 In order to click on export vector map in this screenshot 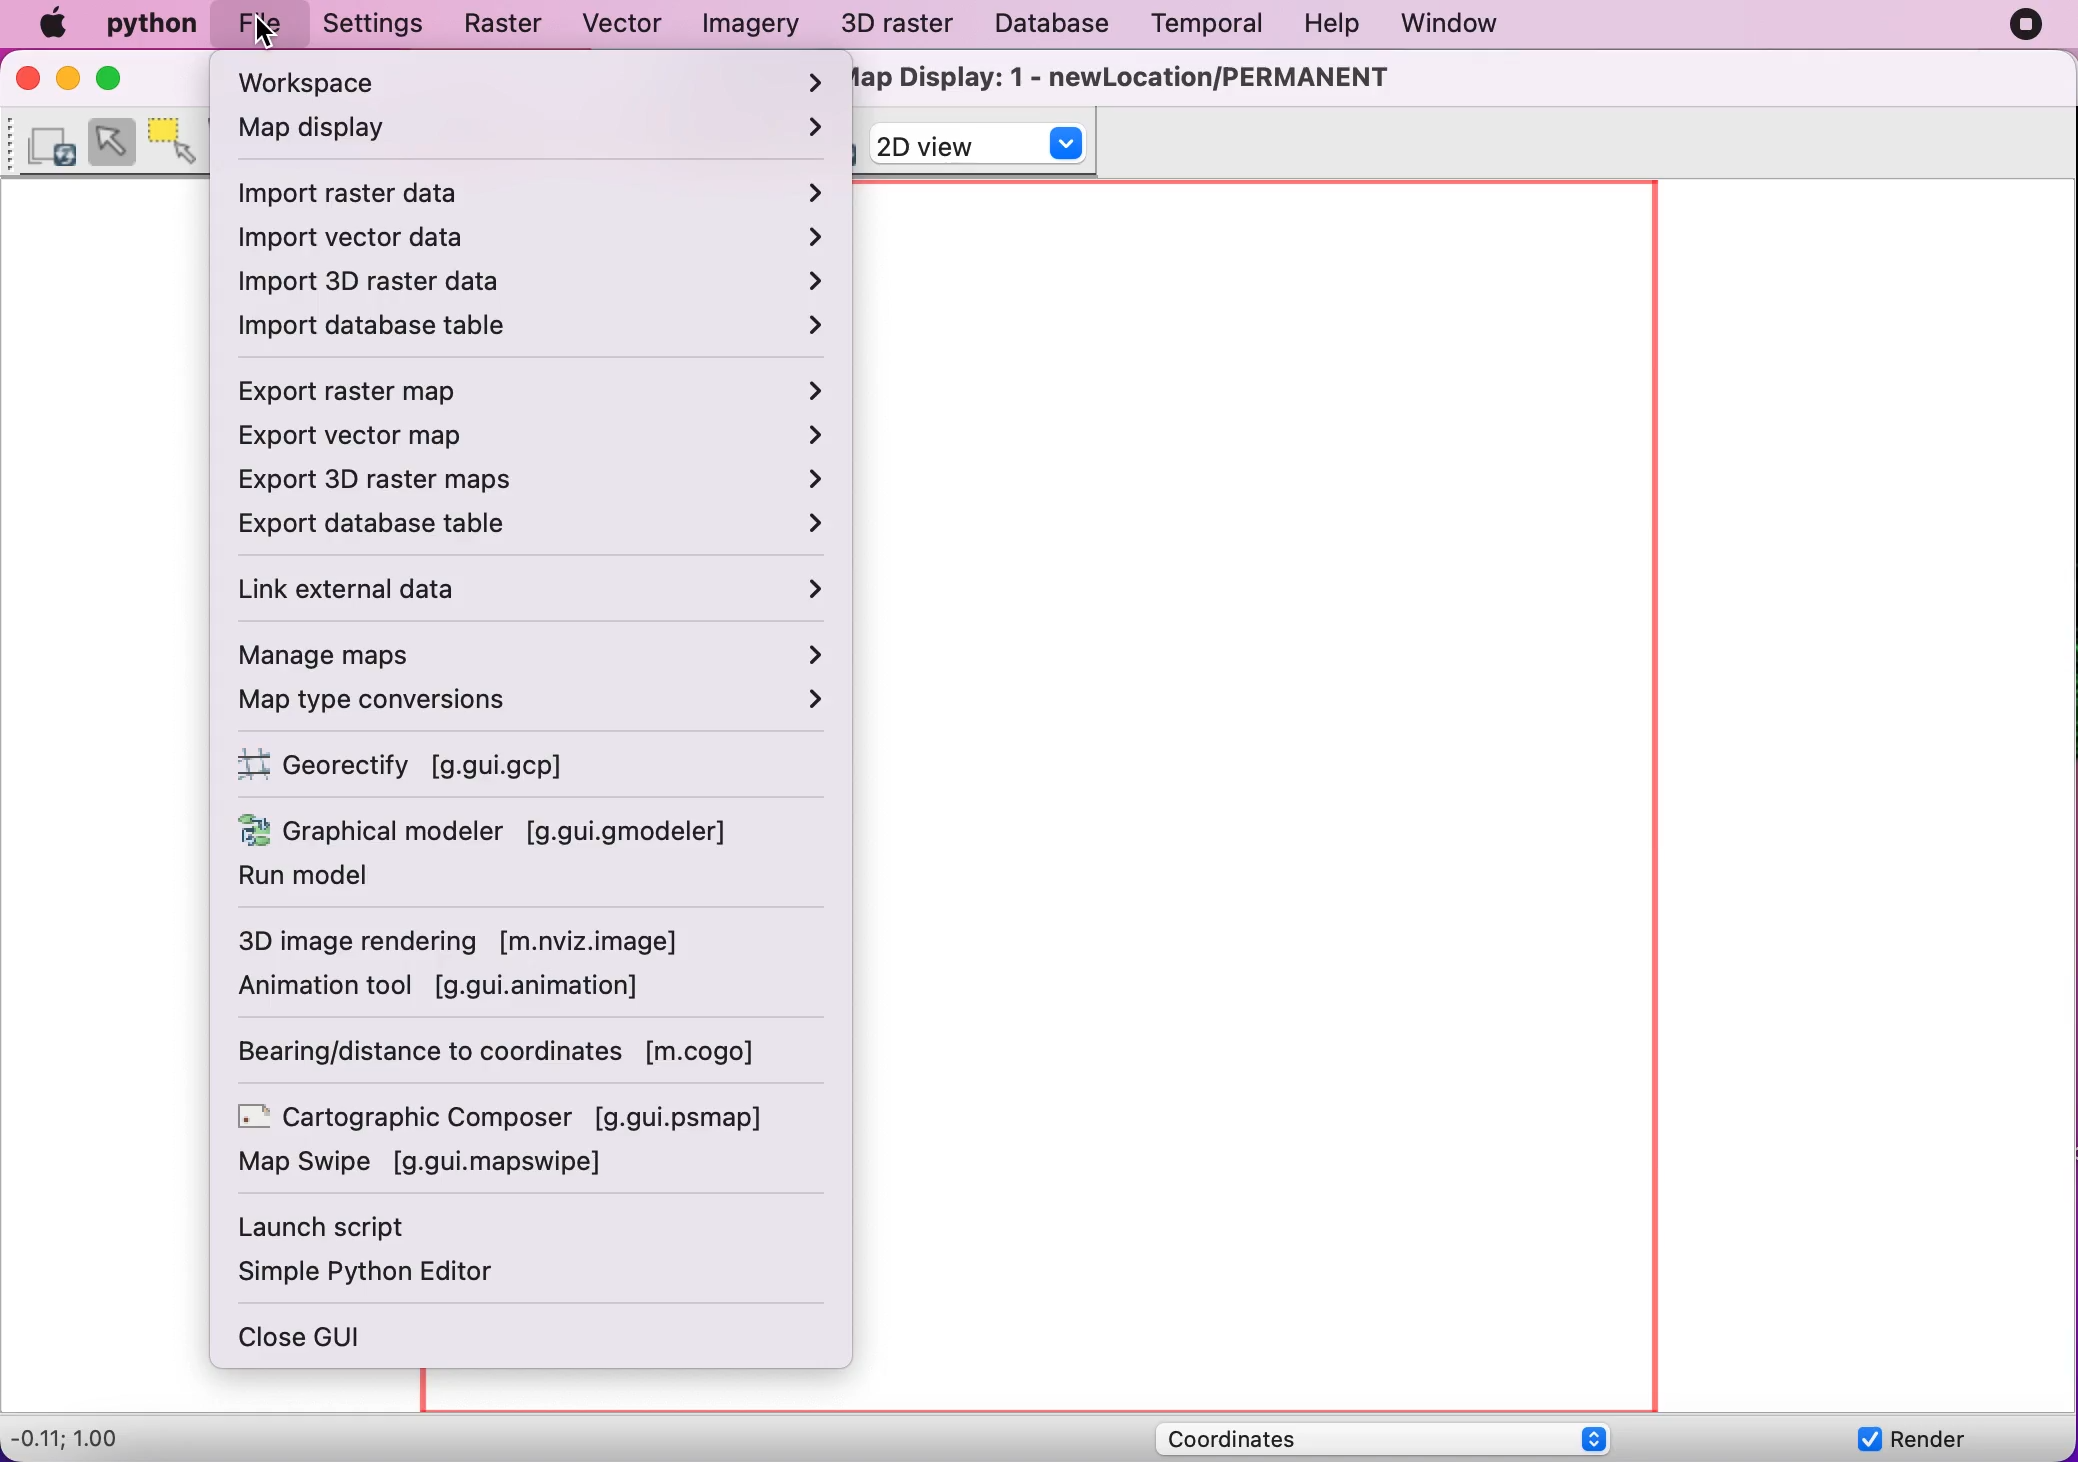, I will do `click(543, 437)`.